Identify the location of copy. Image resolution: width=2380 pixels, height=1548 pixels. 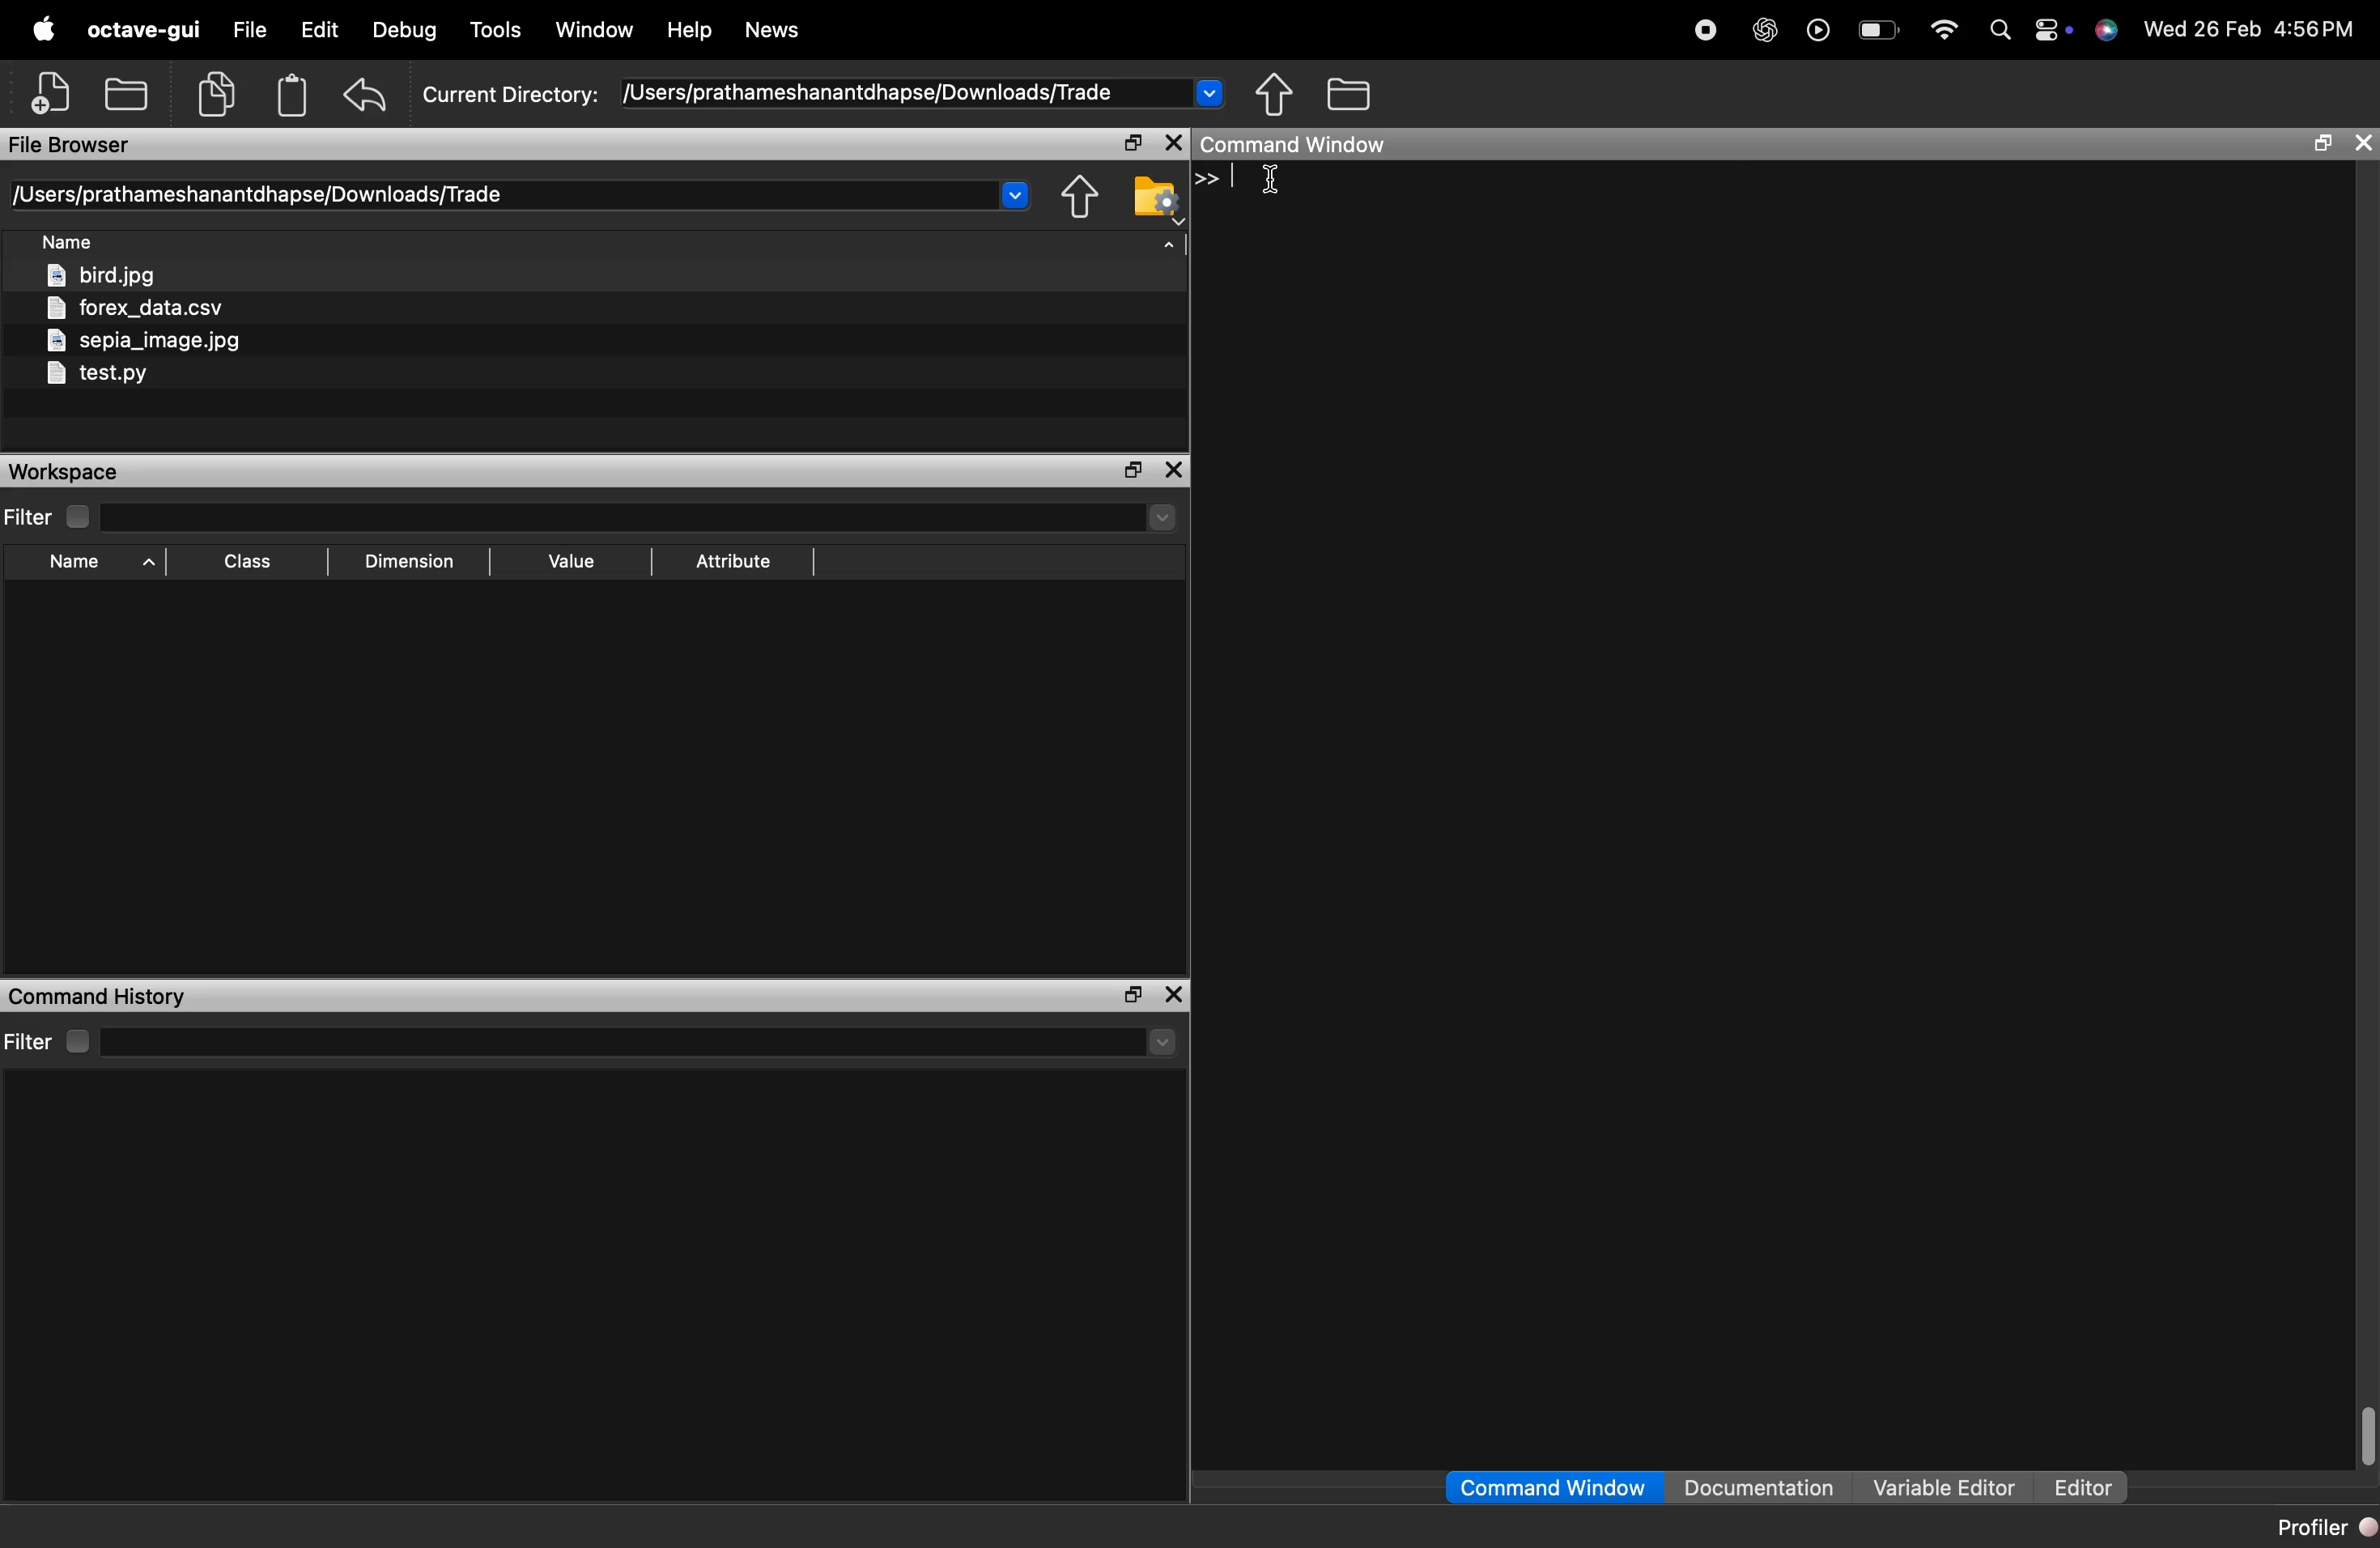
(218, 93).